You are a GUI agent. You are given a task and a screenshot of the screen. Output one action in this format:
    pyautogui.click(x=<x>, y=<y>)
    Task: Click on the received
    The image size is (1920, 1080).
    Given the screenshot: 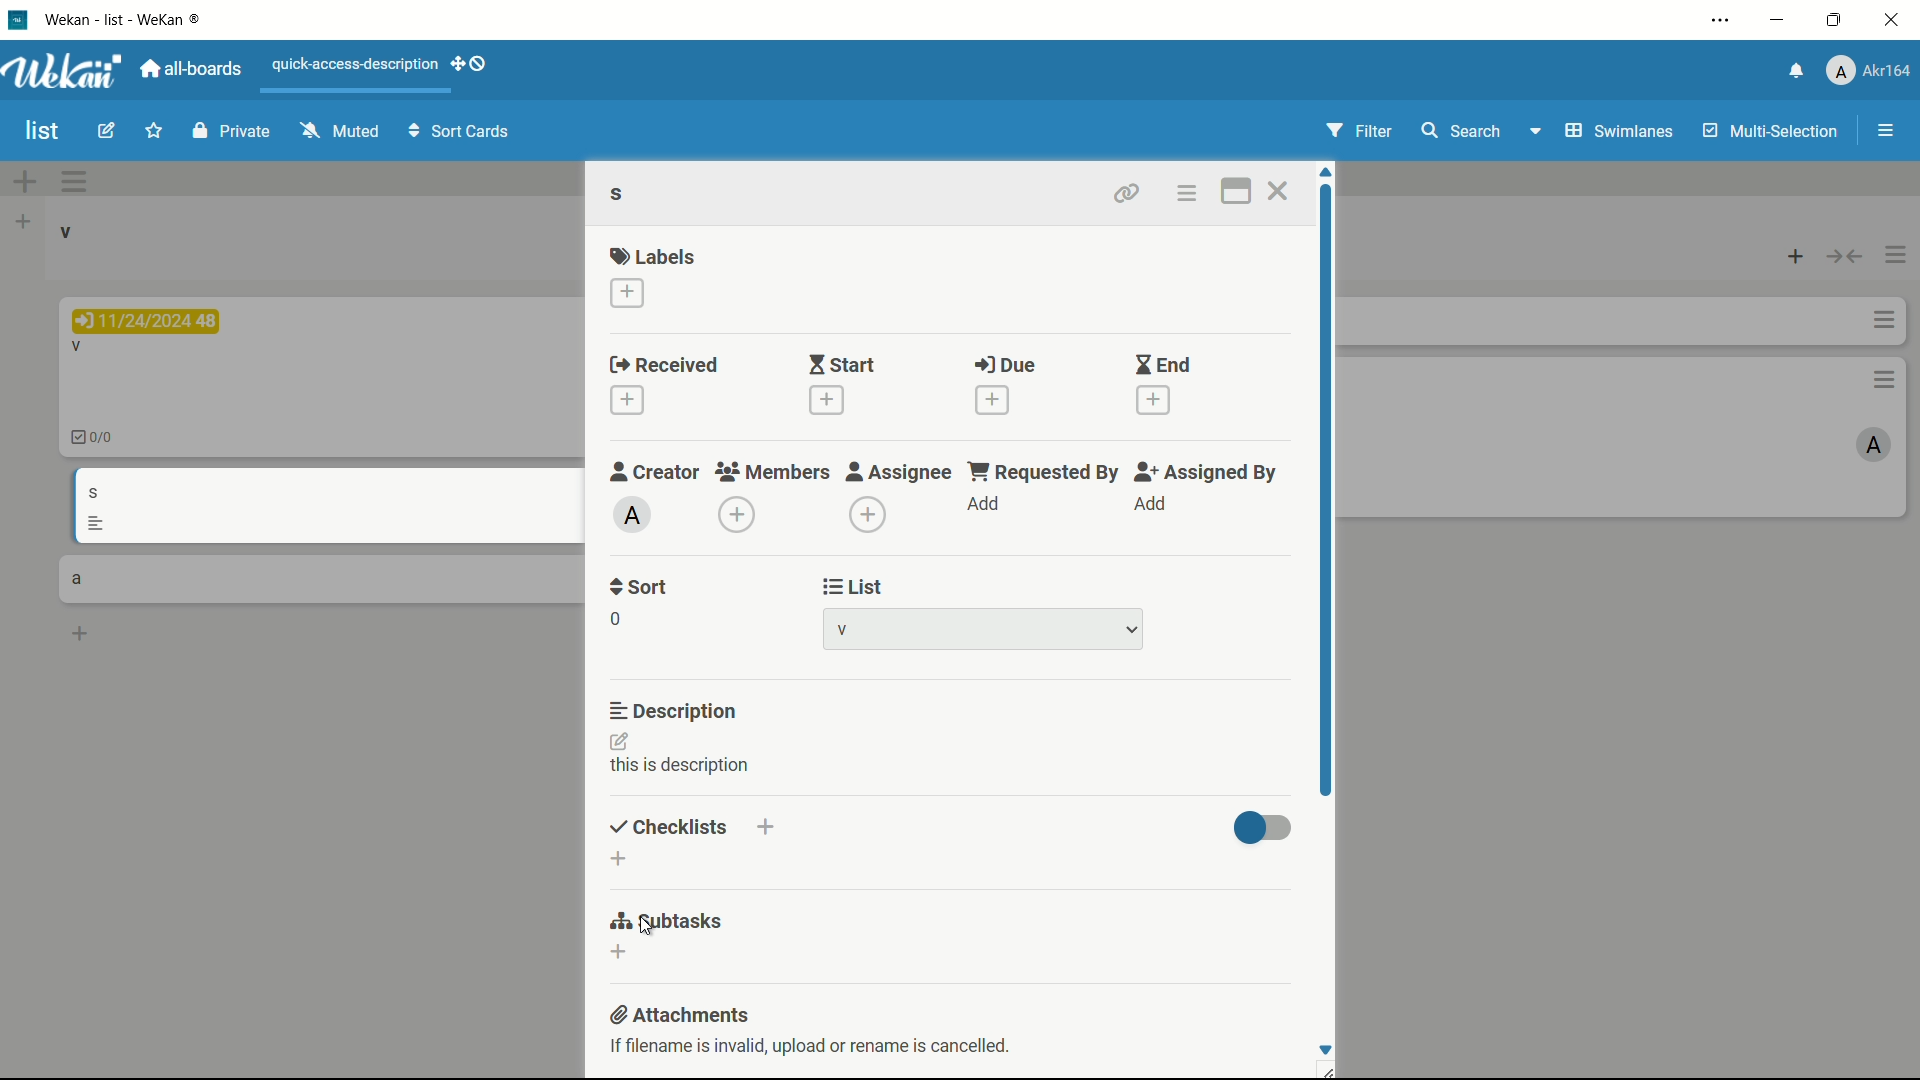 What is the action you would take?
    pyautogui.click(x=665, y=363)
    